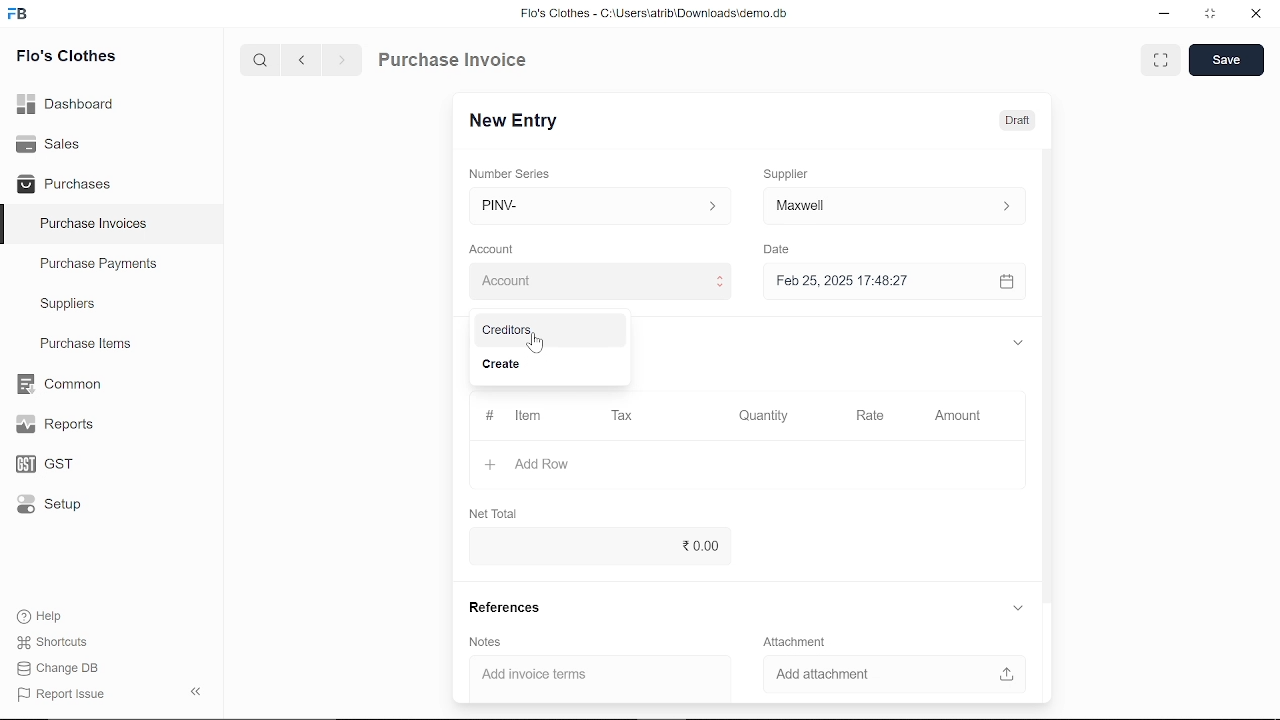 The image size is (1280, 720). Describe the element at coordinates (1017, 607) in the screenshot. I see `expand` at that location.